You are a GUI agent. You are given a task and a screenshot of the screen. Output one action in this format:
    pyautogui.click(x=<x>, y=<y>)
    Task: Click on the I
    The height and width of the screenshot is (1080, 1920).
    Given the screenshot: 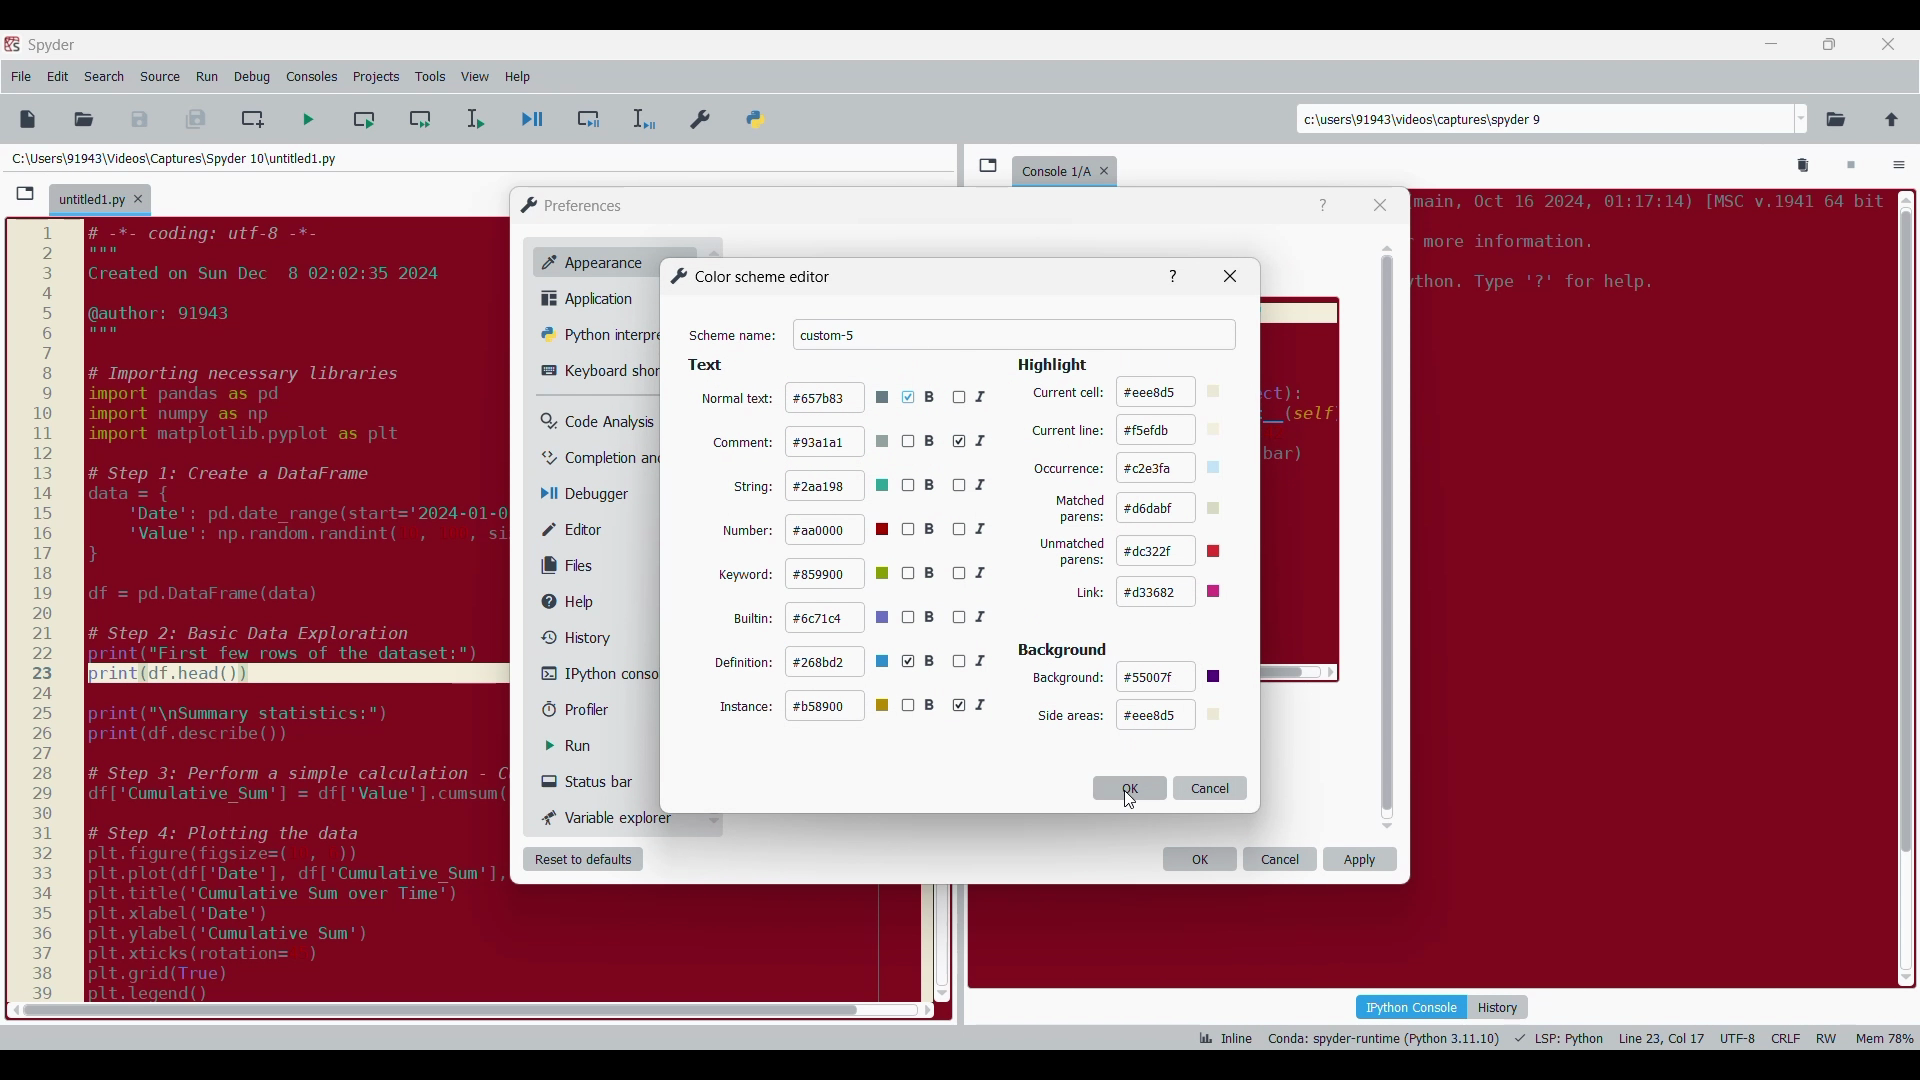 What is the action you would take?
    pyautogui.click(x=971, y=441)
    